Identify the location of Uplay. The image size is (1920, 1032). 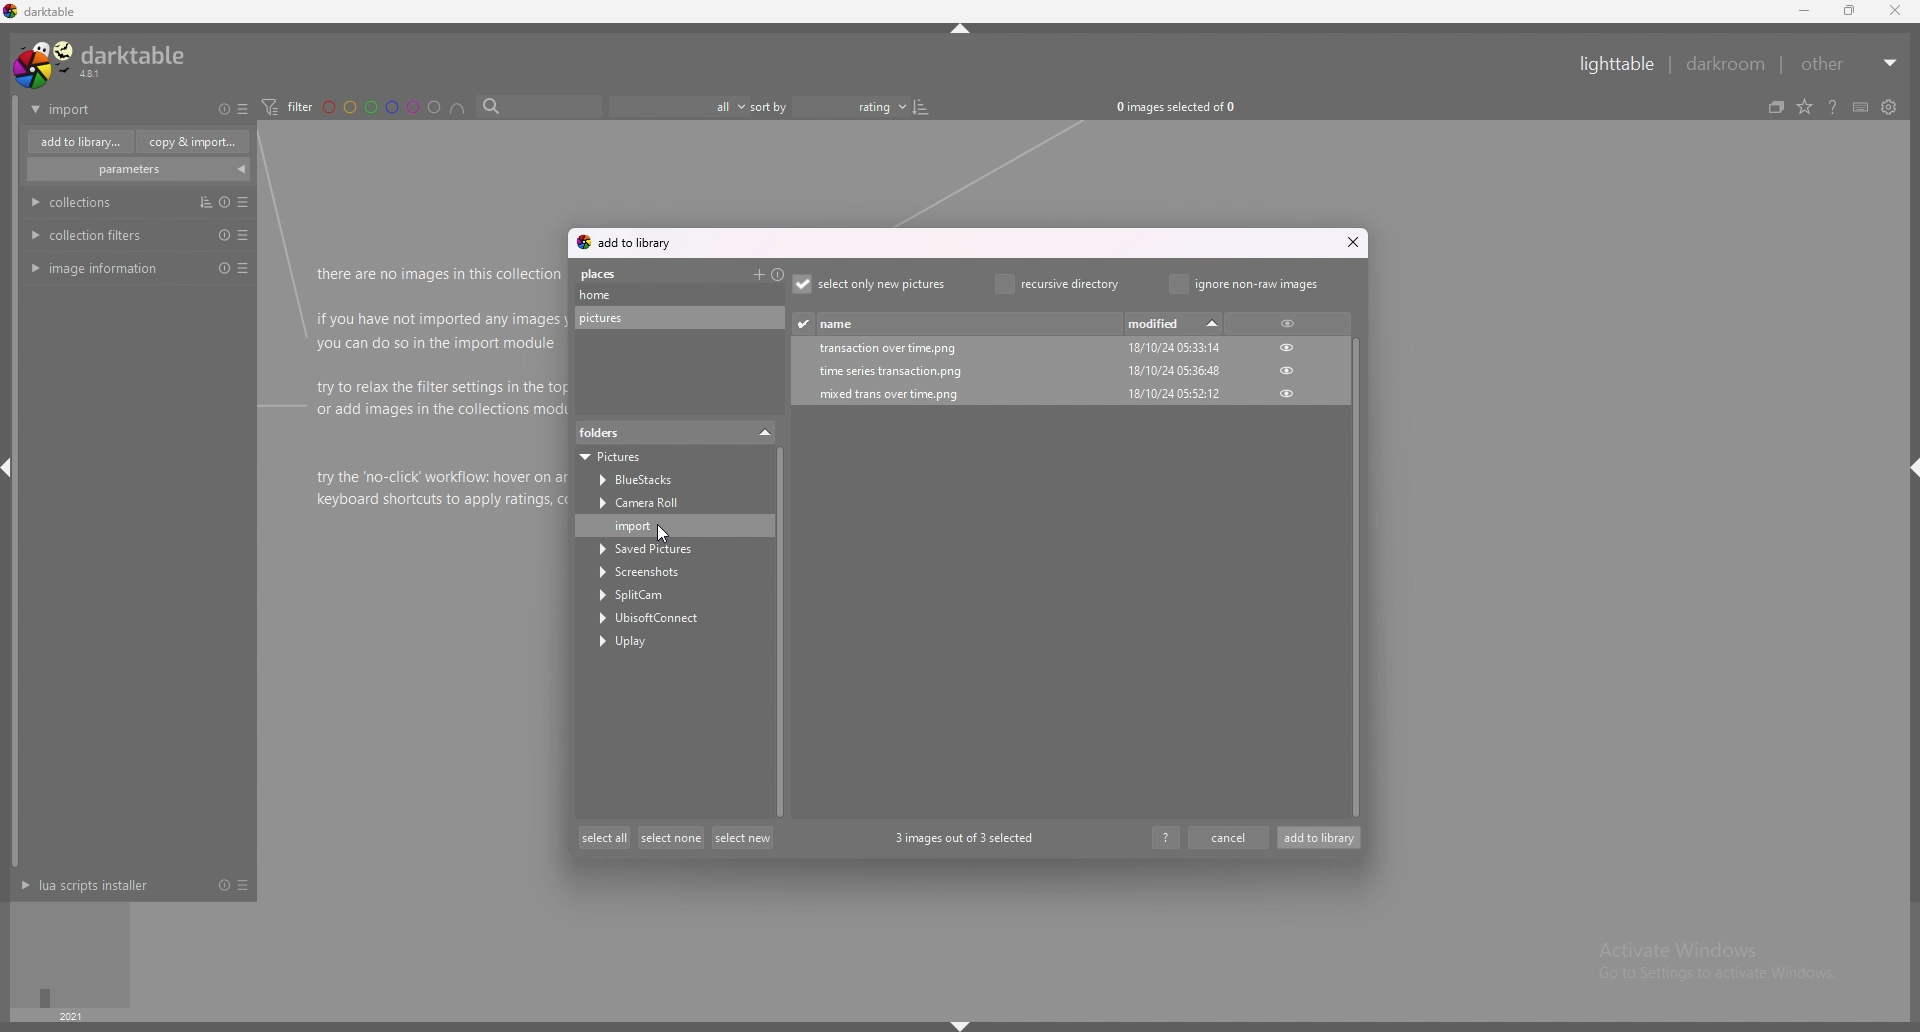
(667, 641).